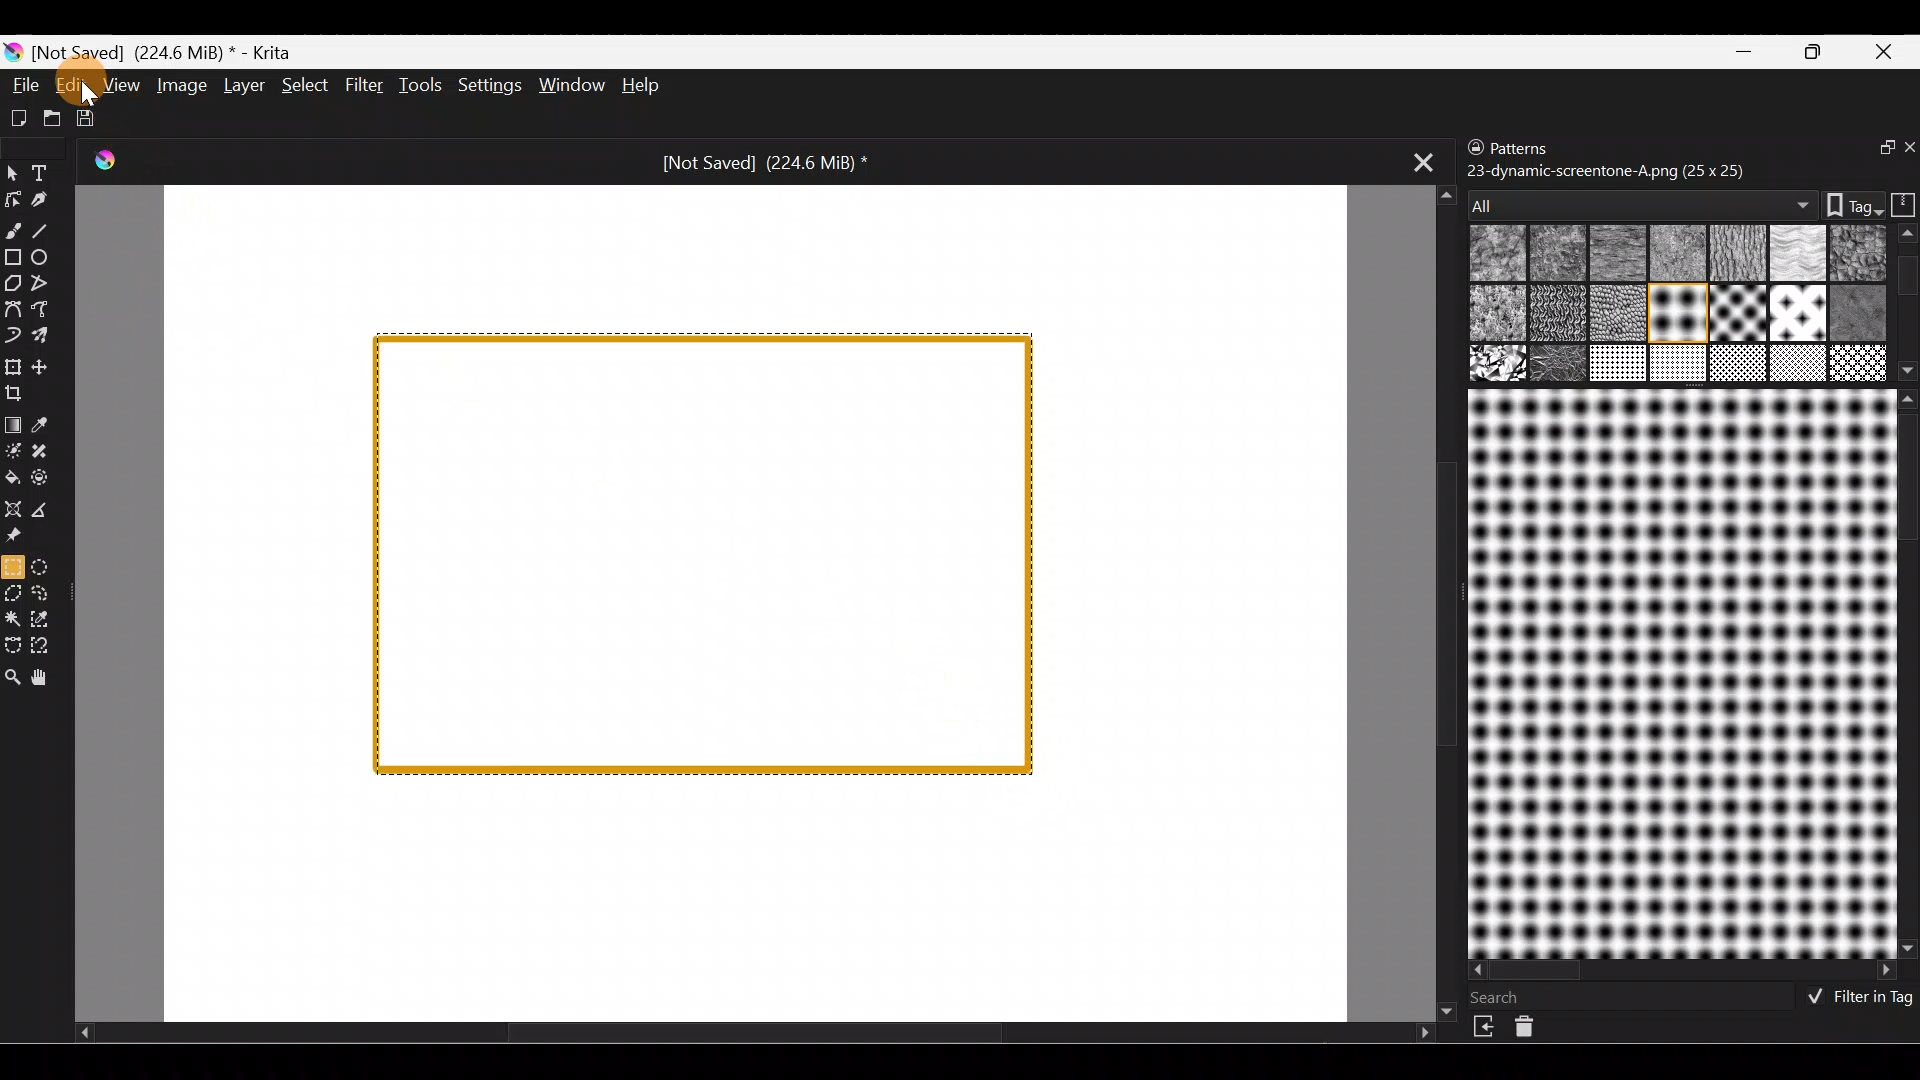  I want to click on 03 default-paper.png, so click(1674, 255).